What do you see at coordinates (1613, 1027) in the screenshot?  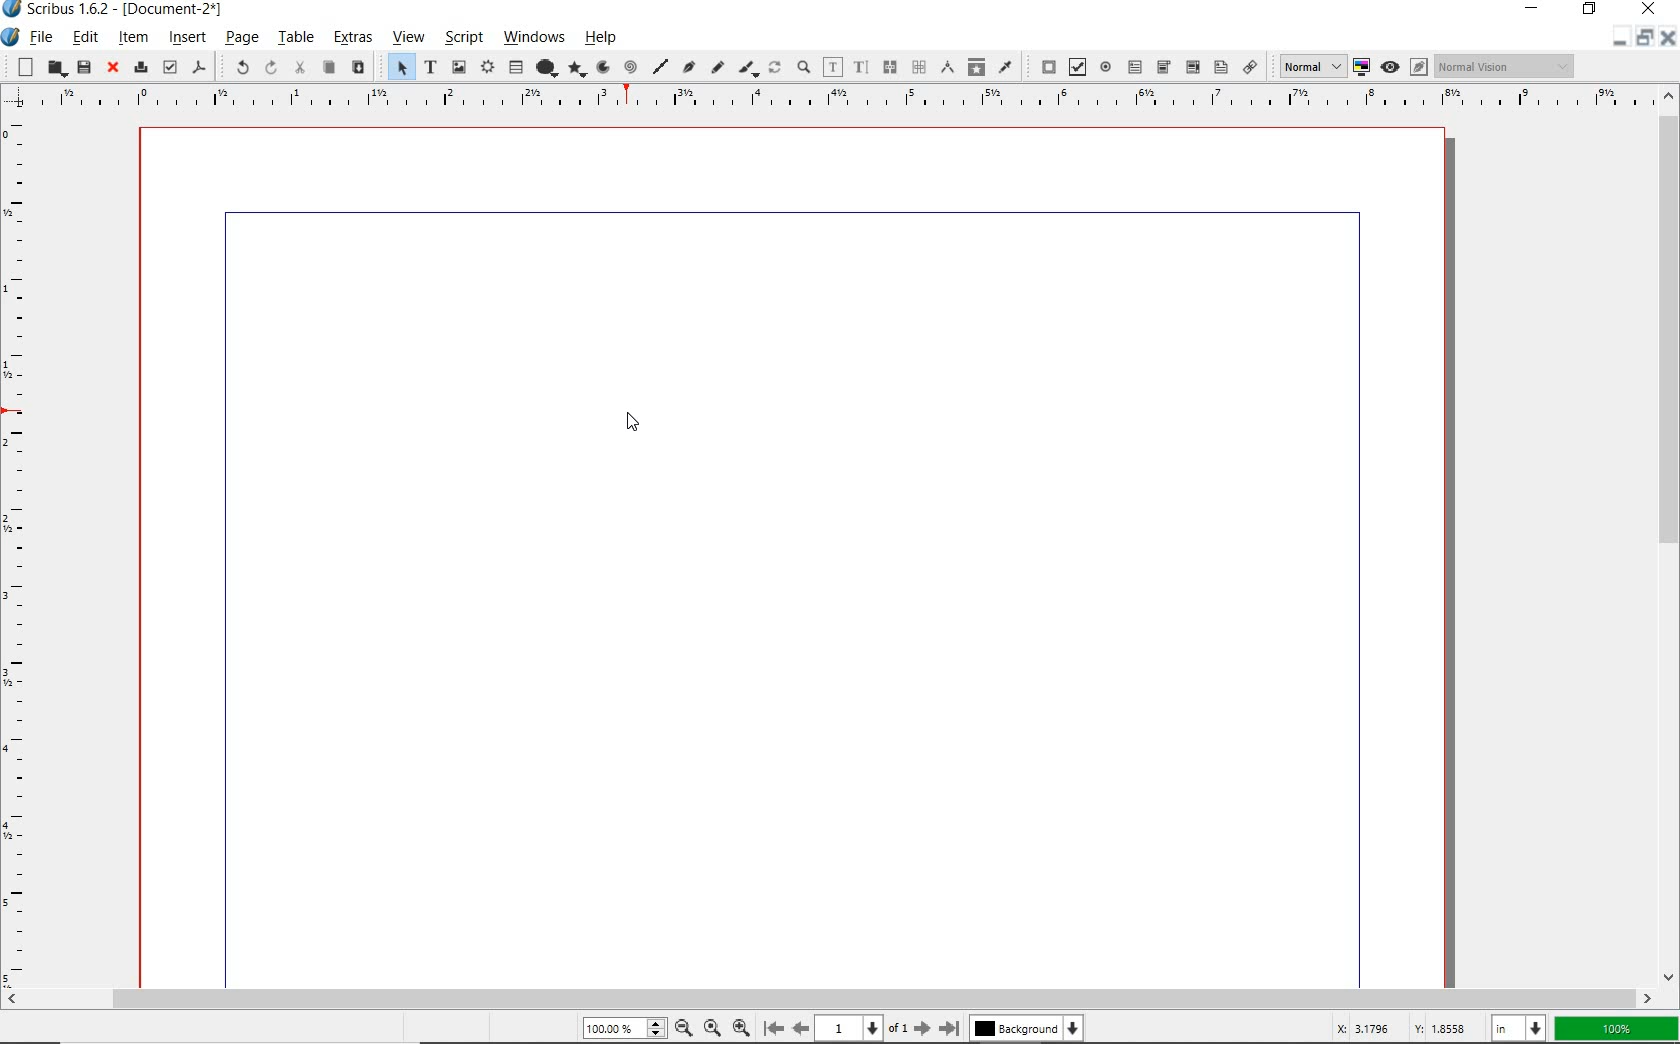 I see `100%` at bounding box center [1613, 1027].